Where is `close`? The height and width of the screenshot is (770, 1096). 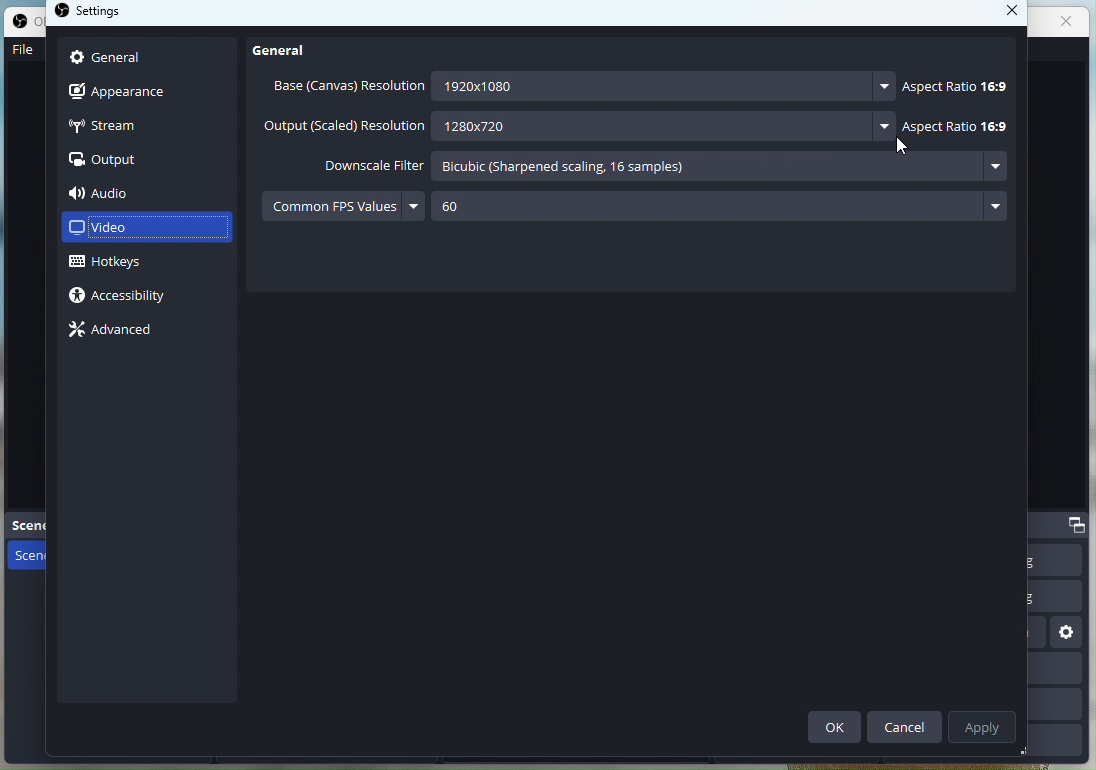 close is located at coordinates (1008, 13).